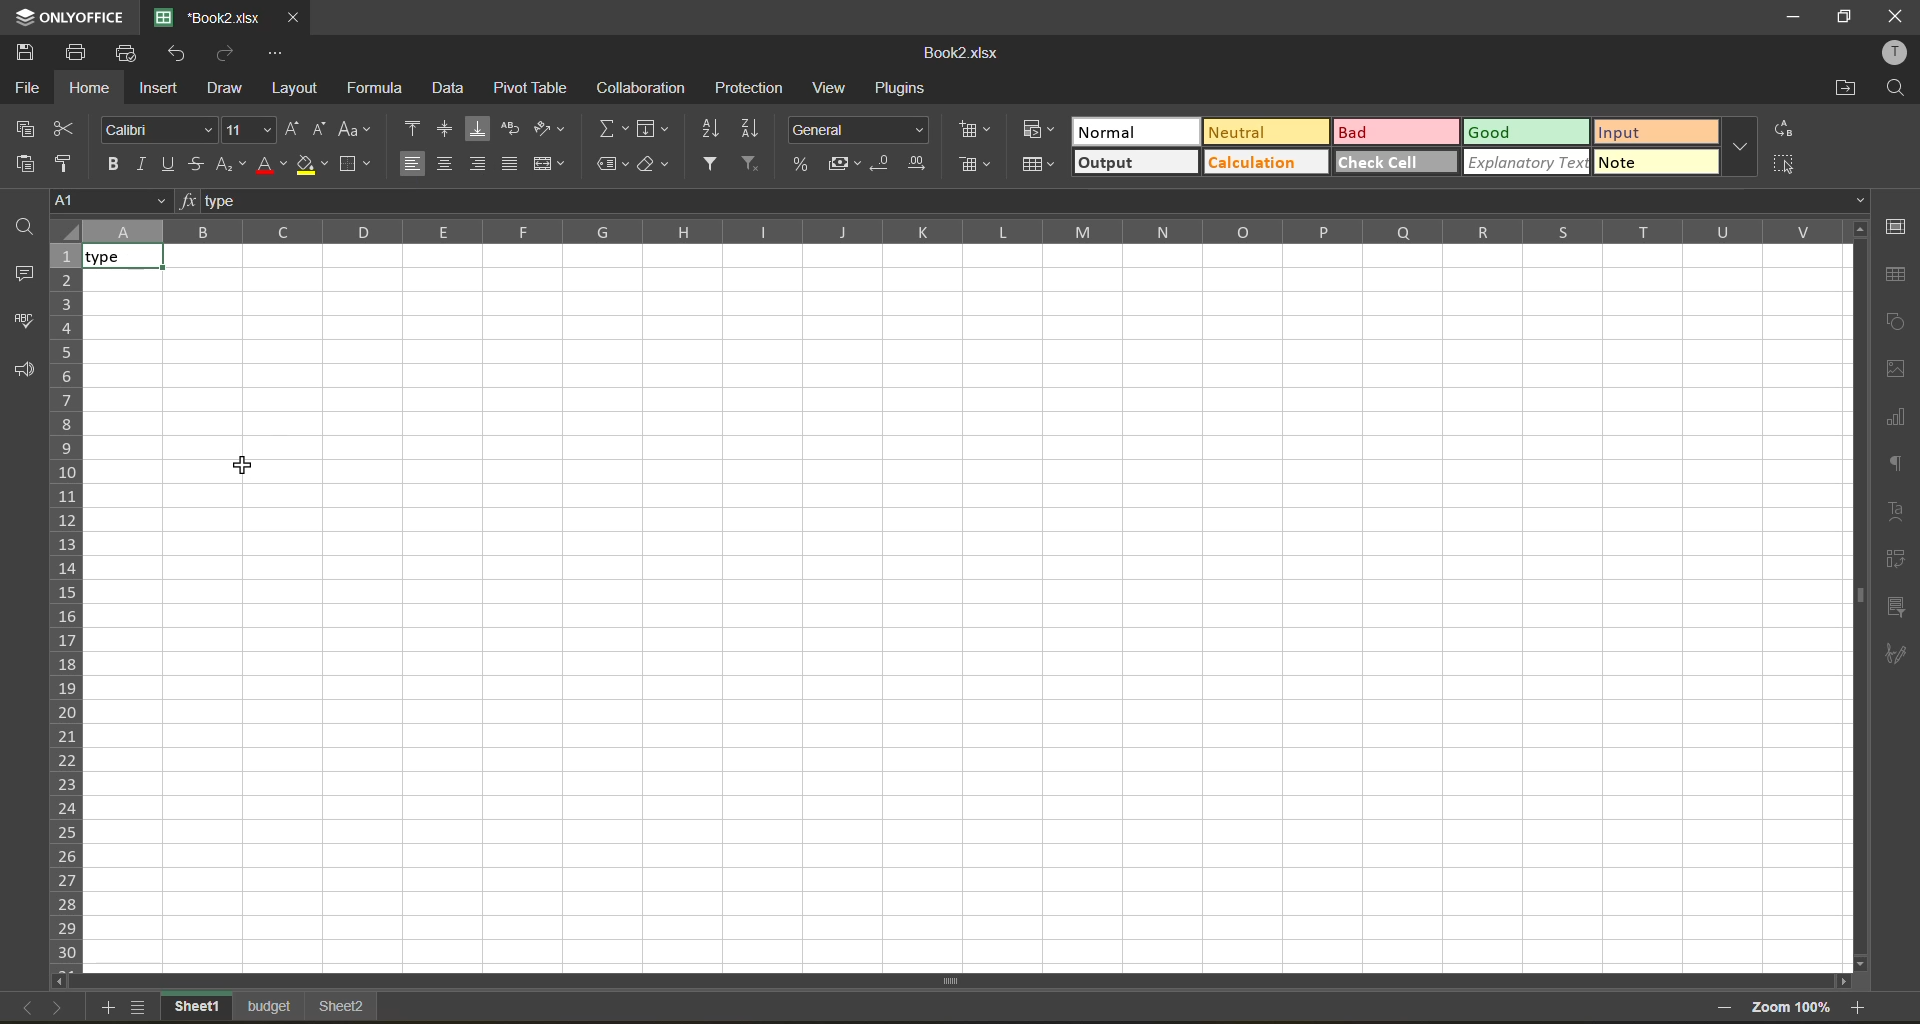 The width and height of the screenshot is (1920, 1024). What do you see at coordinates (1526, 134) in the screenshot?
I see `good` at bounding box center [1526, 134].